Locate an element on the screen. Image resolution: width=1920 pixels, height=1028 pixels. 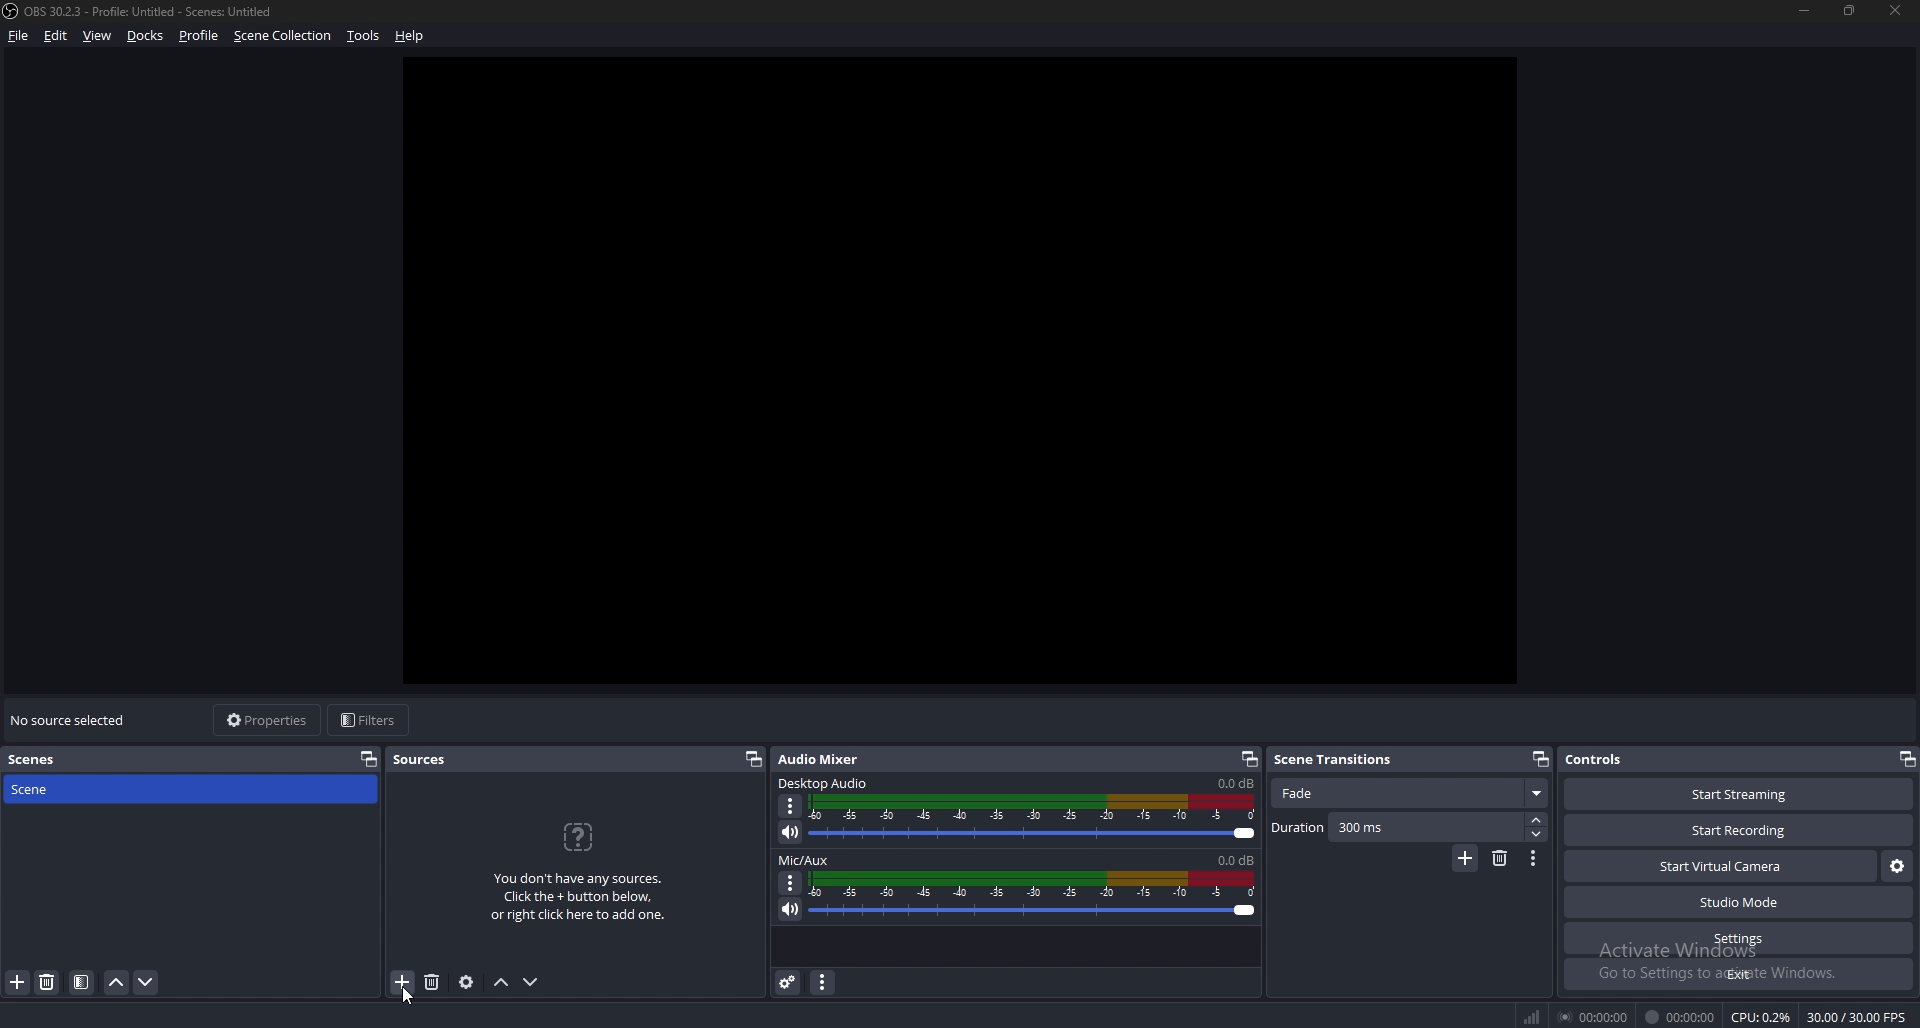
mute is located at coordinates (790, 909).